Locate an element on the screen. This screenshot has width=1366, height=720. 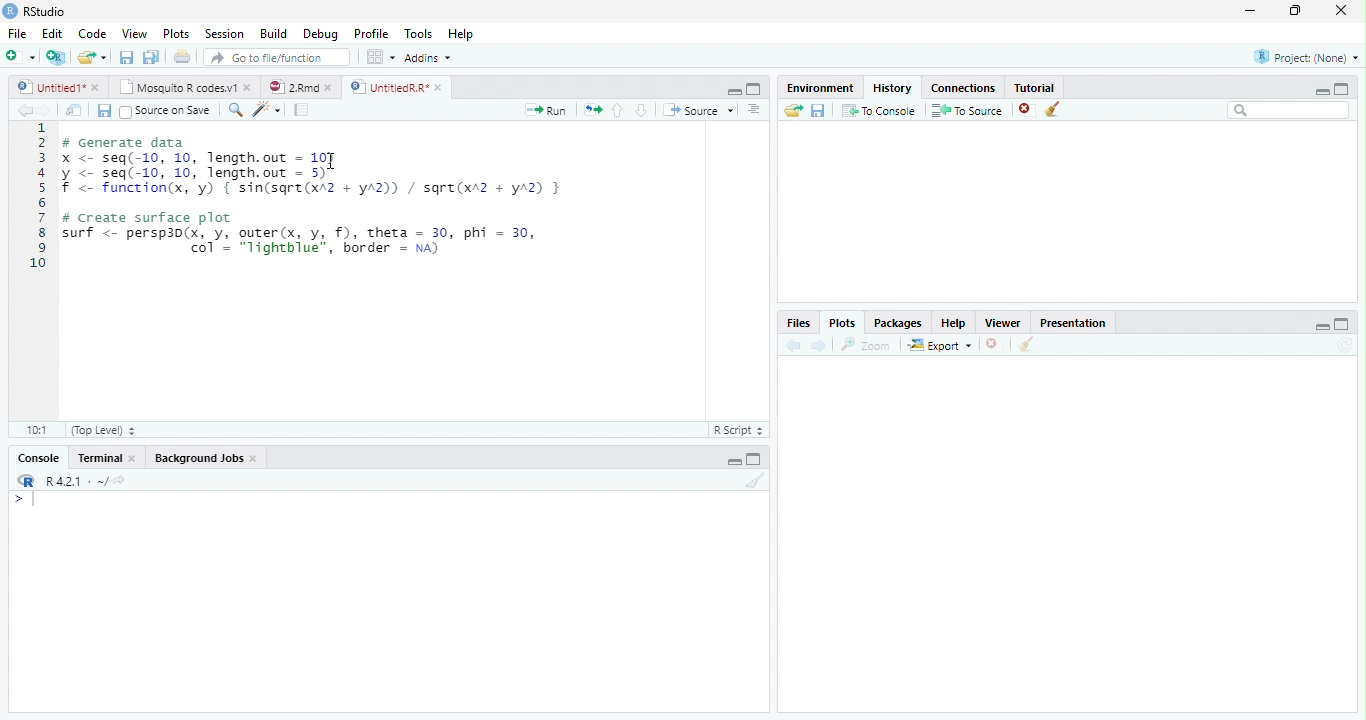
Edit is located at coordinates (51, 33).